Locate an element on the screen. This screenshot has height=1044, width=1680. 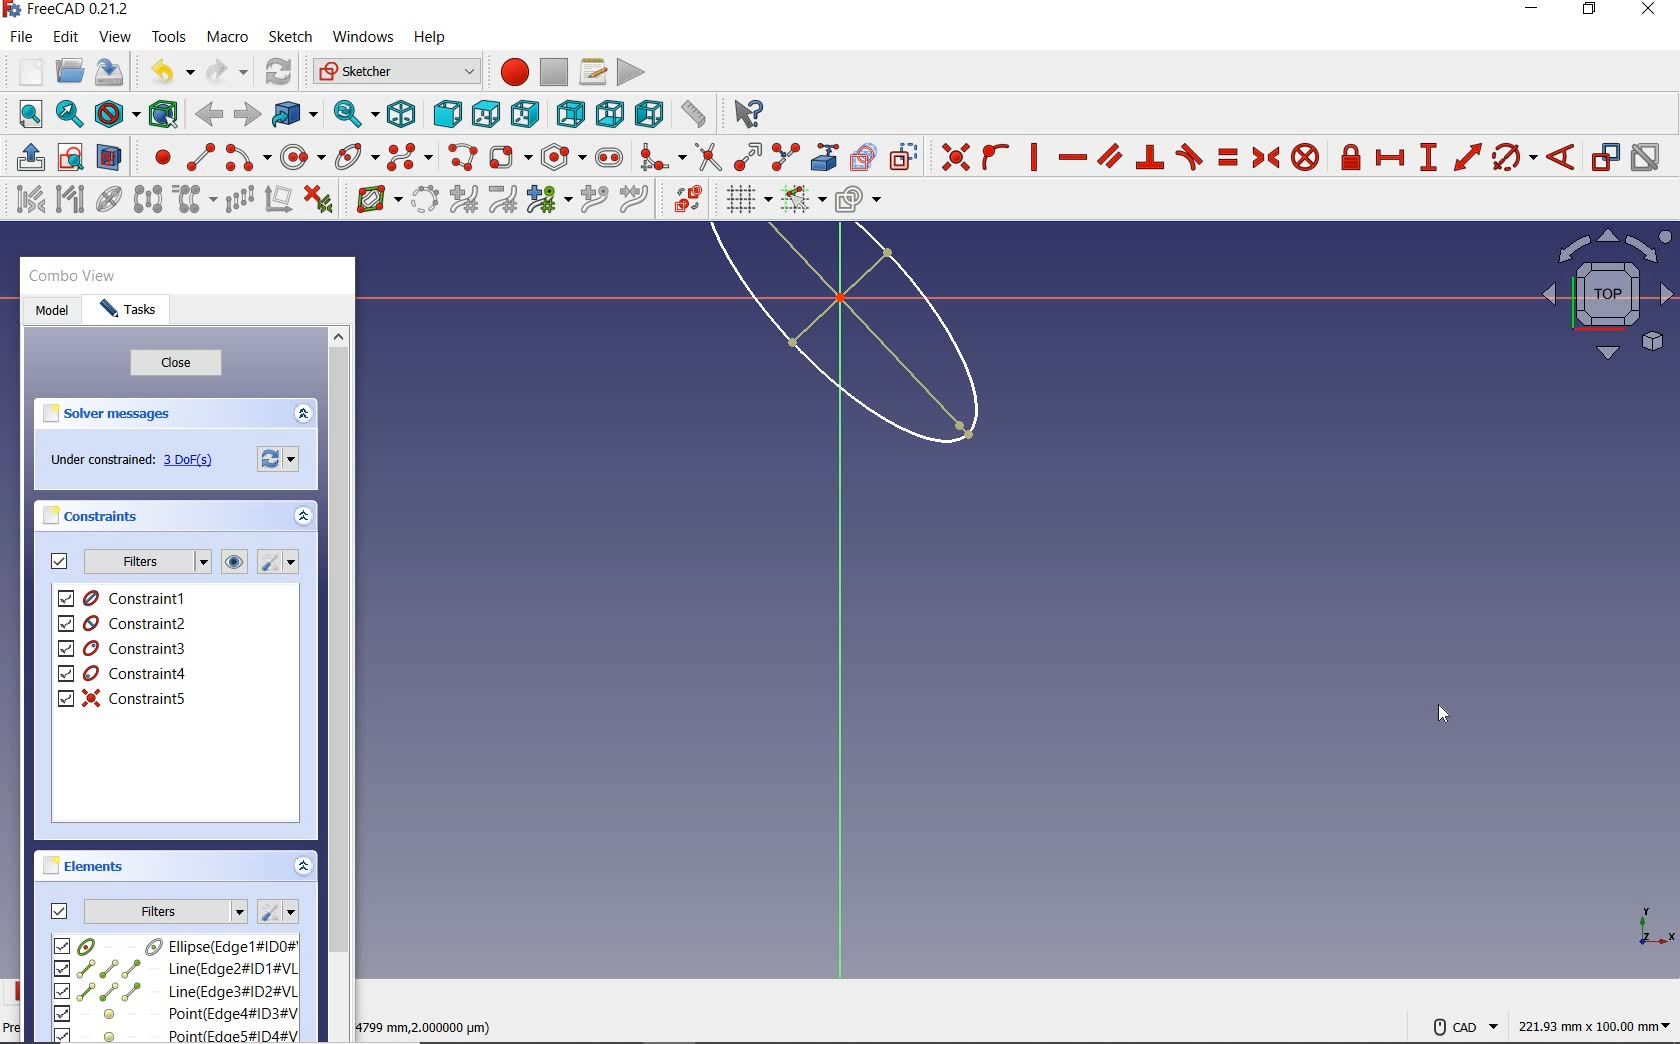
constraint3 is located at coordinates (124, 649).